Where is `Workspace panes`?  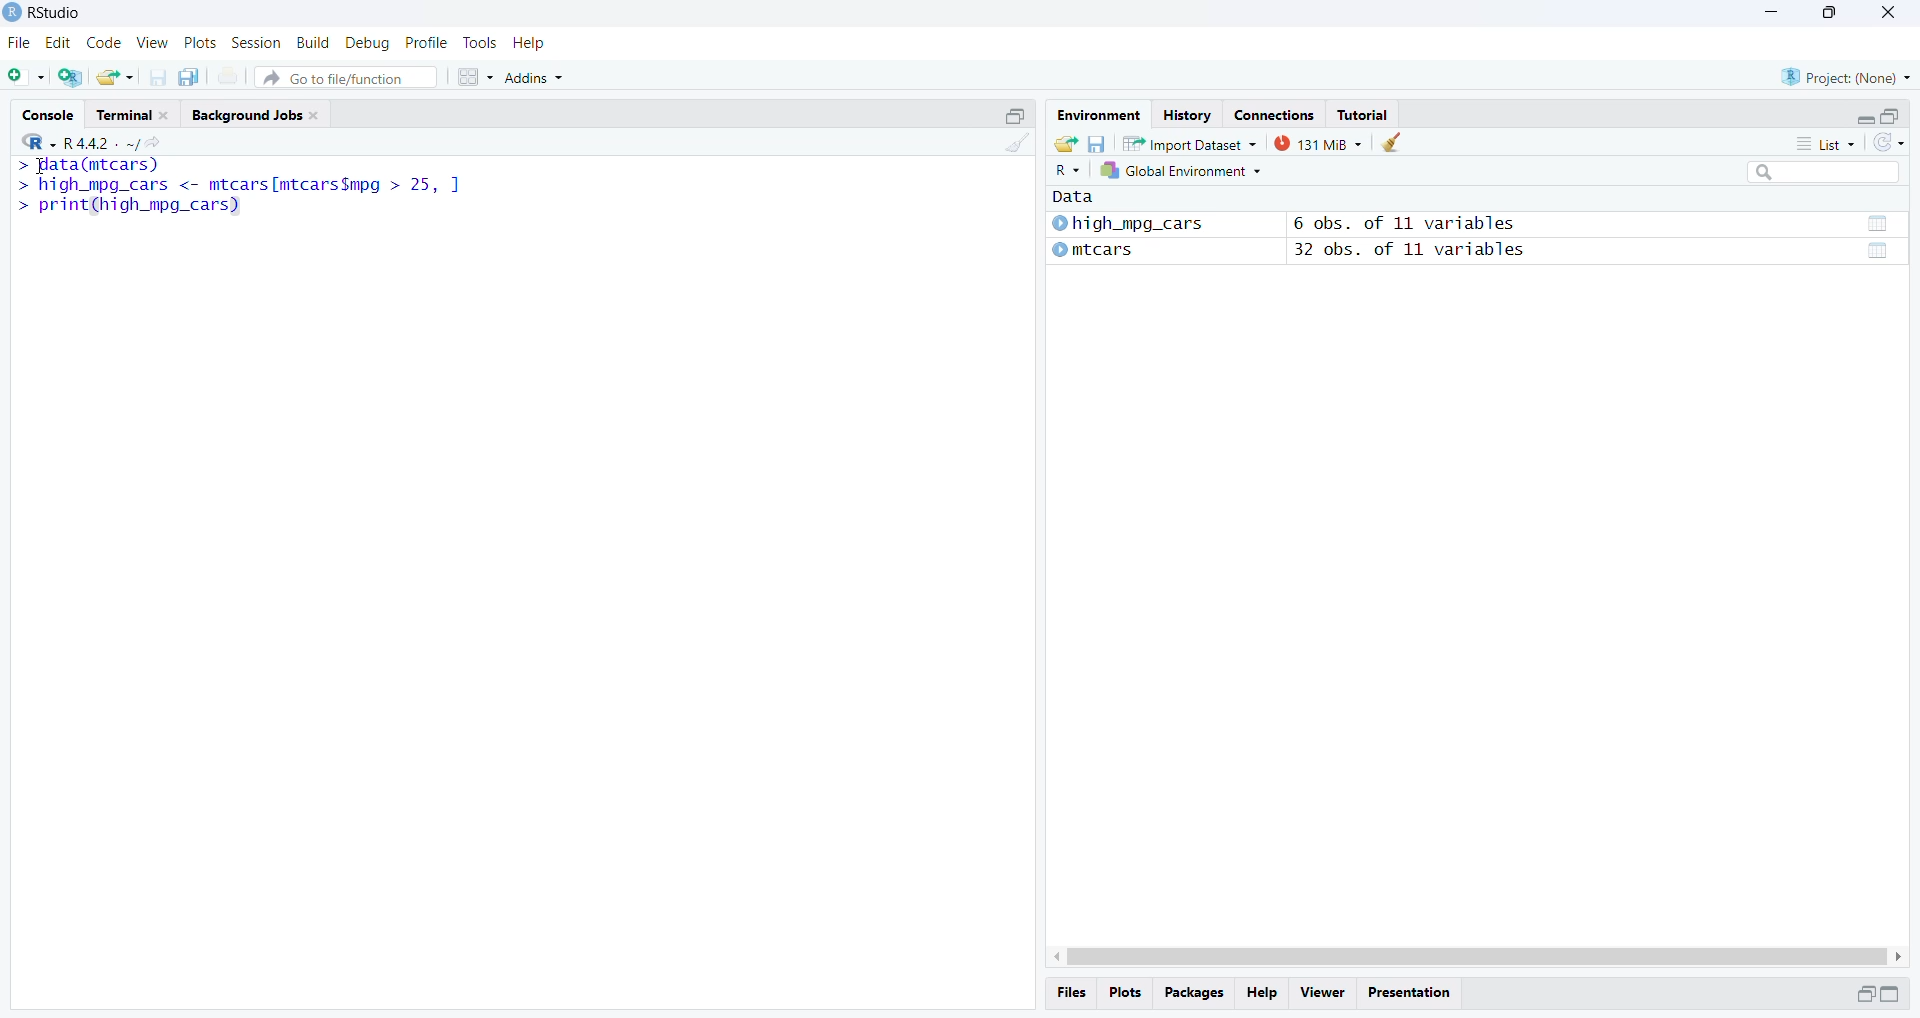
Workspace panes is located at coordinates (475, 78).